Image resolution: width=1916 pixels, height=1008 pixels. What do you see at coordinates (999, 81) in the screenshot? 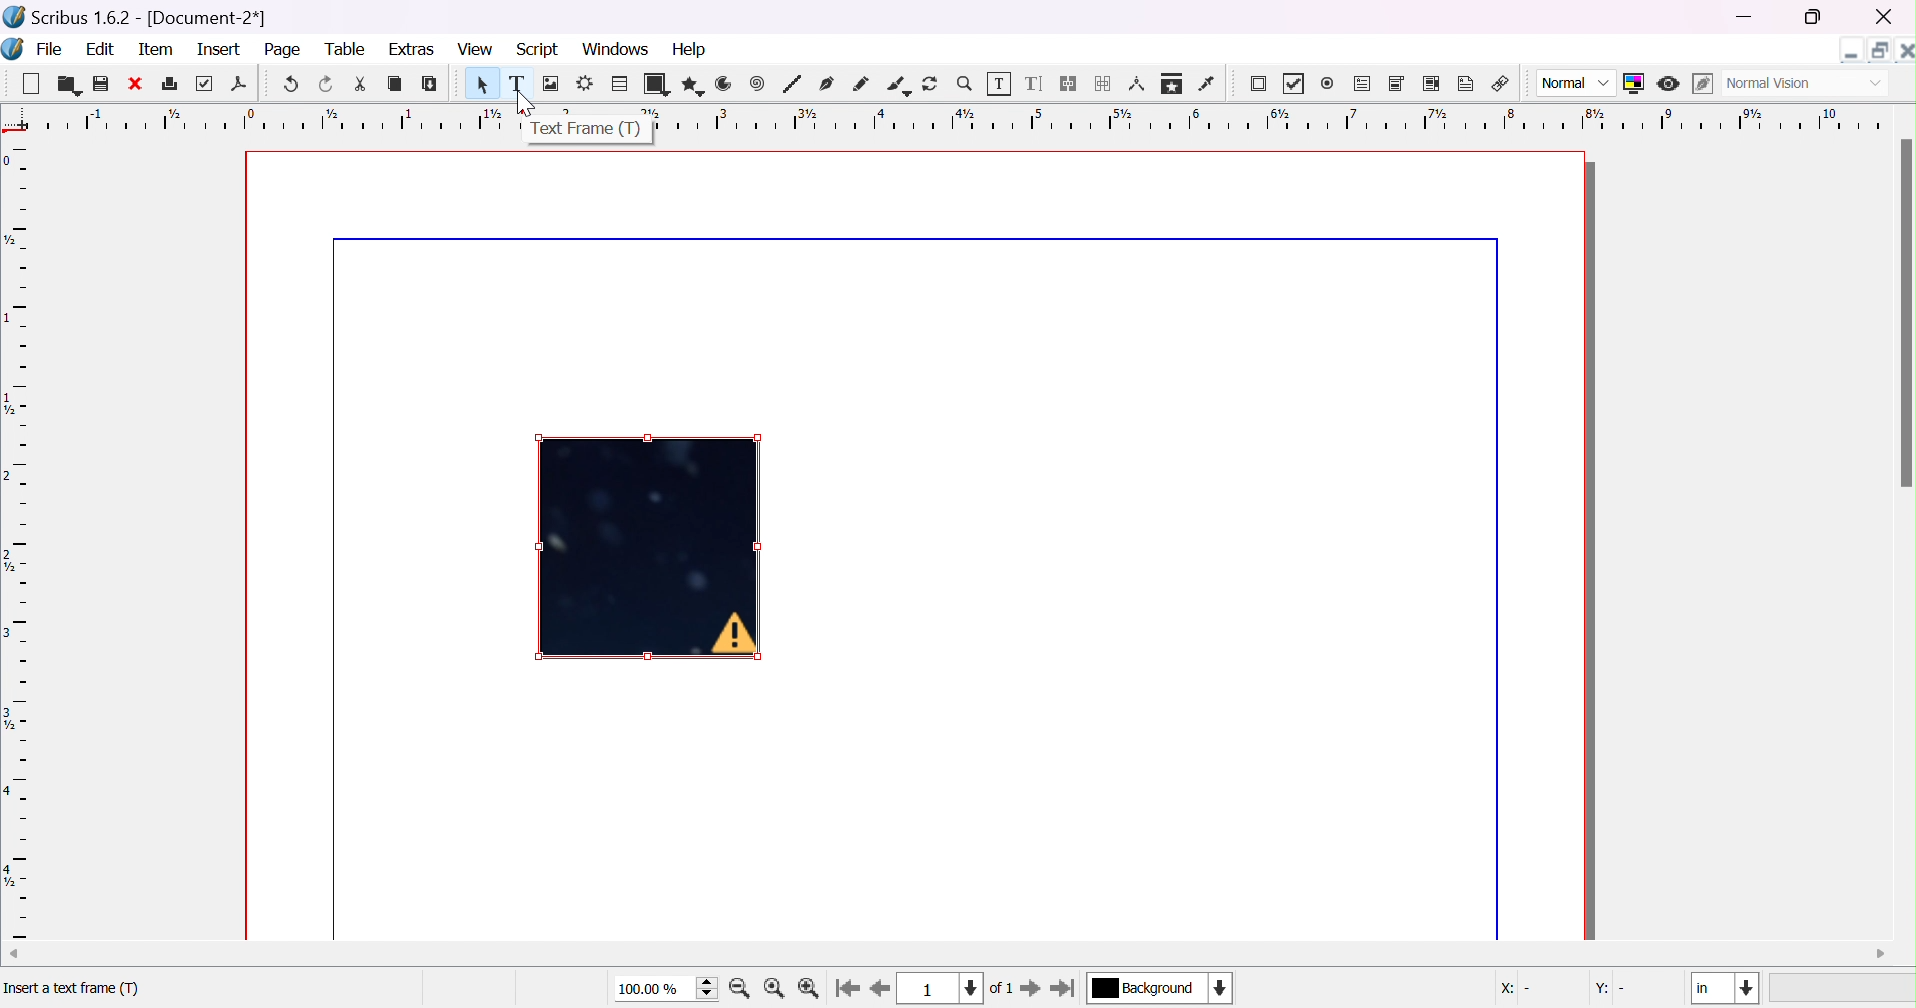
I see `edit contents of frame` at bounding box center [999, 81].